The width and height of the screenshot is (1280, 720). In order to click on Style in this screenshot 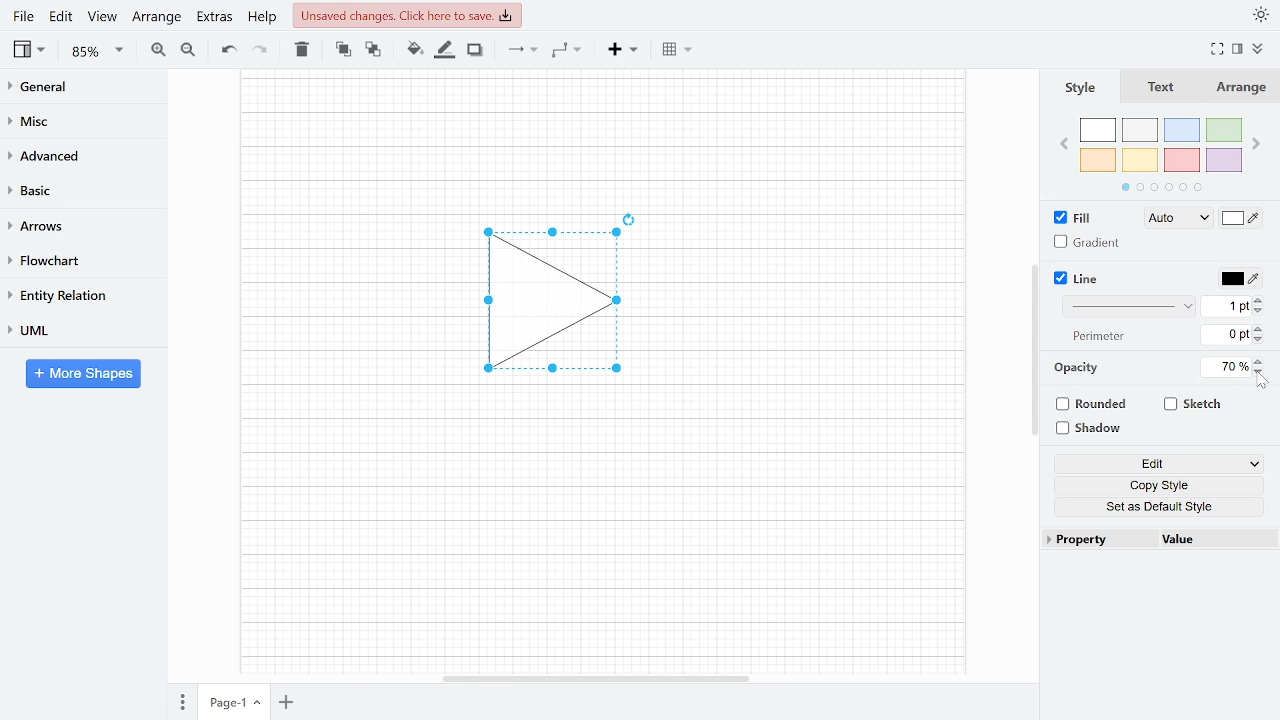, I will do `click(1078, 87)`.